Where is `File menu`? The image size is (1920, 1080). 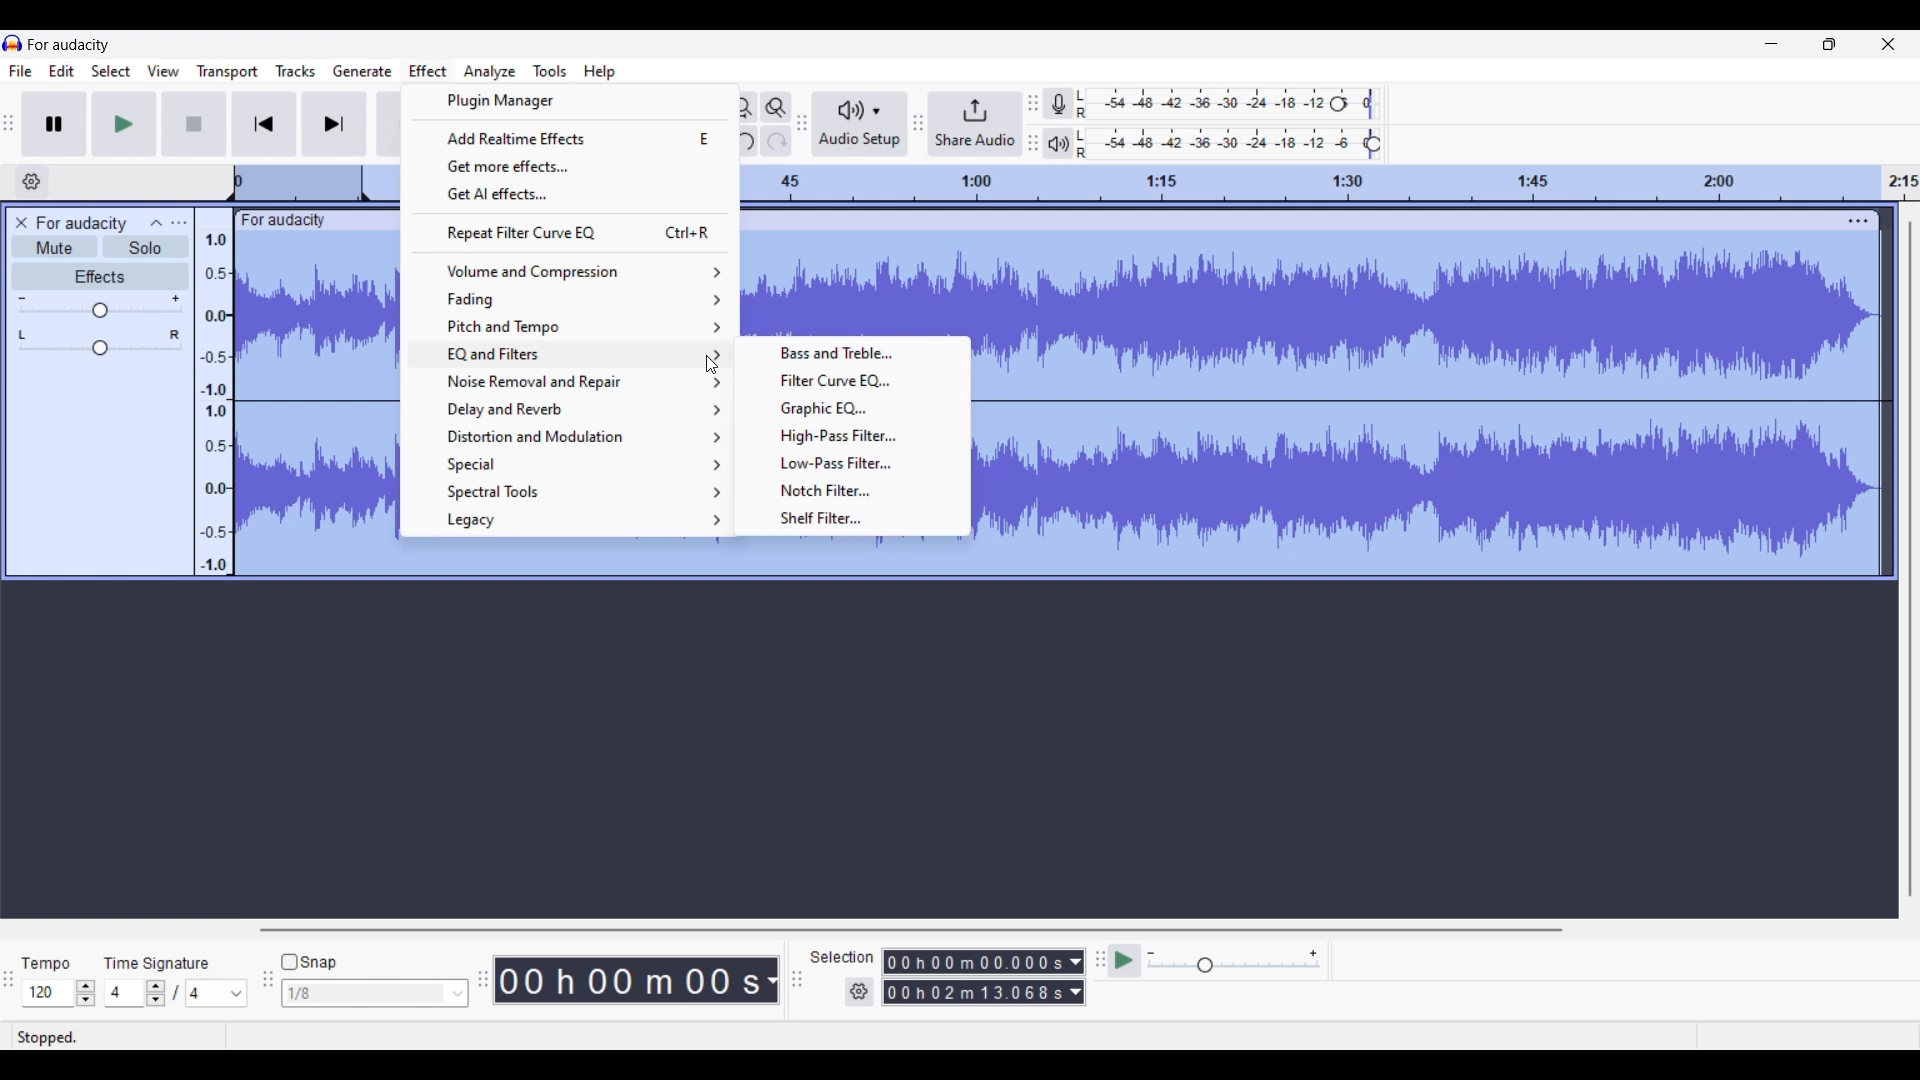 File menu is located at coordinates (20, 72).